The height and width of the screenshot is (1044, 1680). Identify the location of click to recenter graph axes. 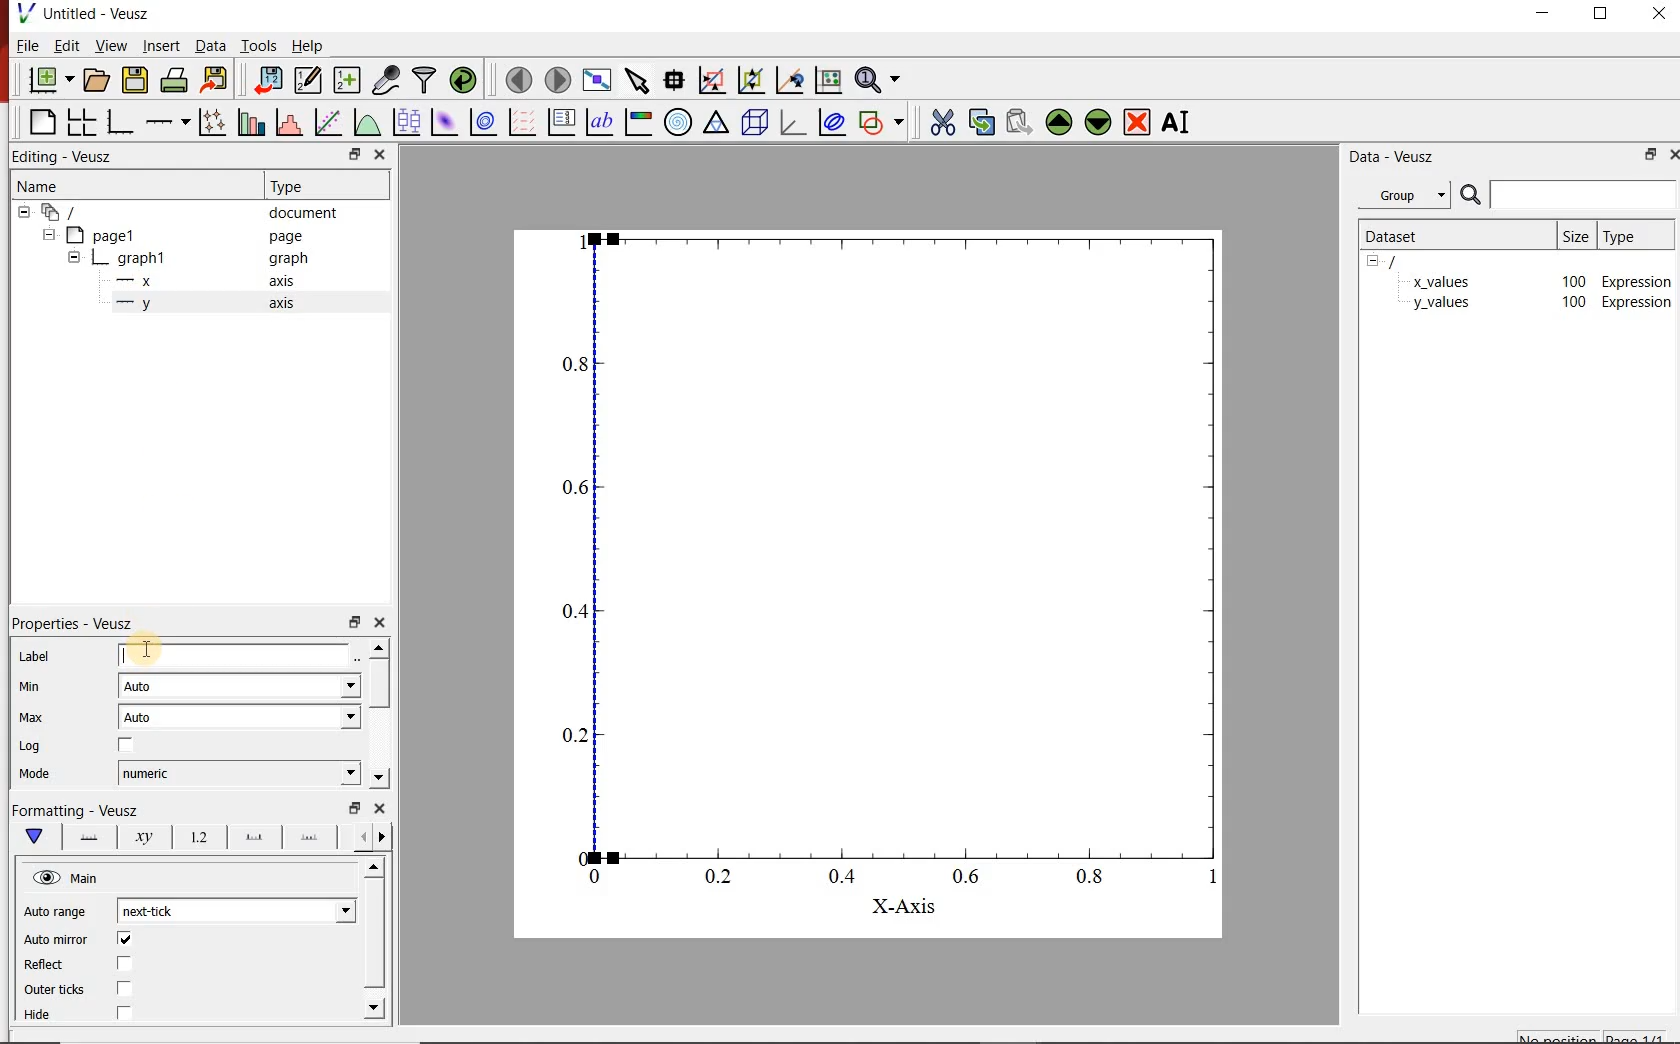
(789, 81).